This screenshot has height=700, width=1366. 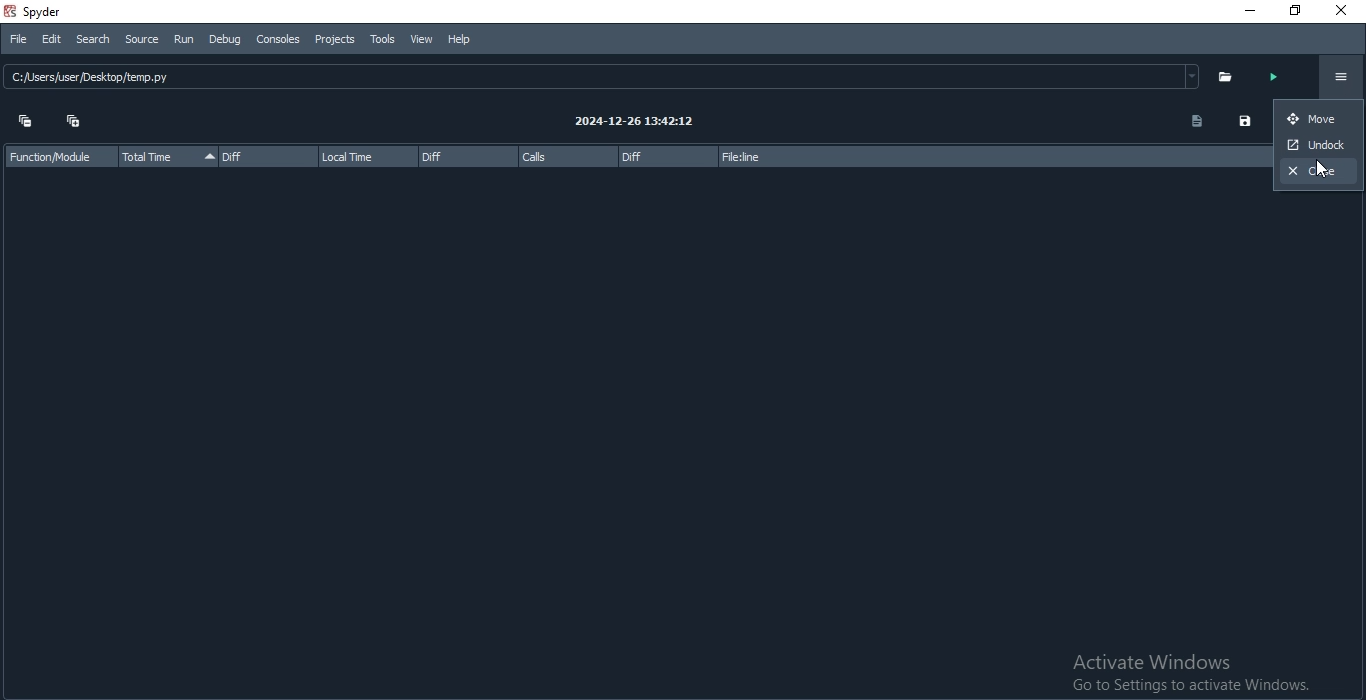 What do you see at coordinates (9, 12) in the screenshot?
I see `spyder logo` at bounding box center [9, 12].